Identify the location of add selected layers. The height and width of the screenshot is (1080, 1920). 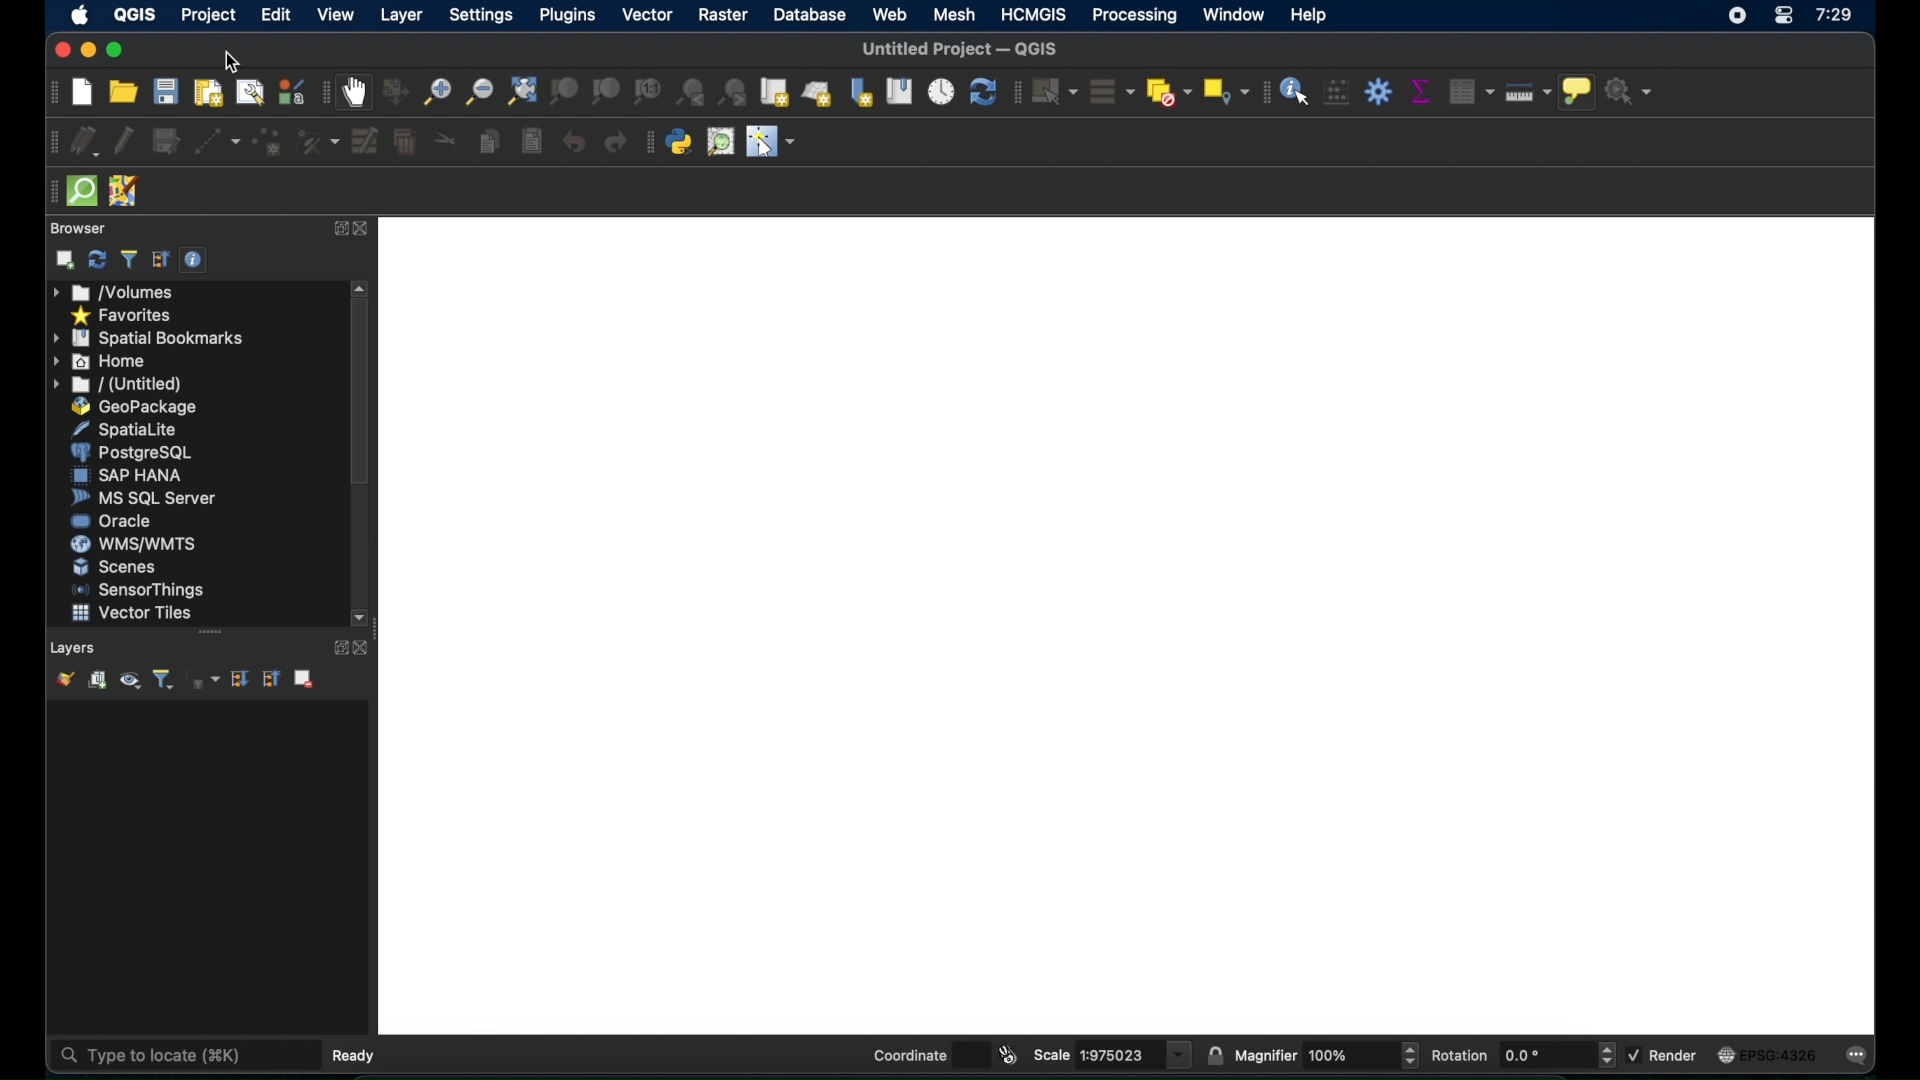
(65, 260).